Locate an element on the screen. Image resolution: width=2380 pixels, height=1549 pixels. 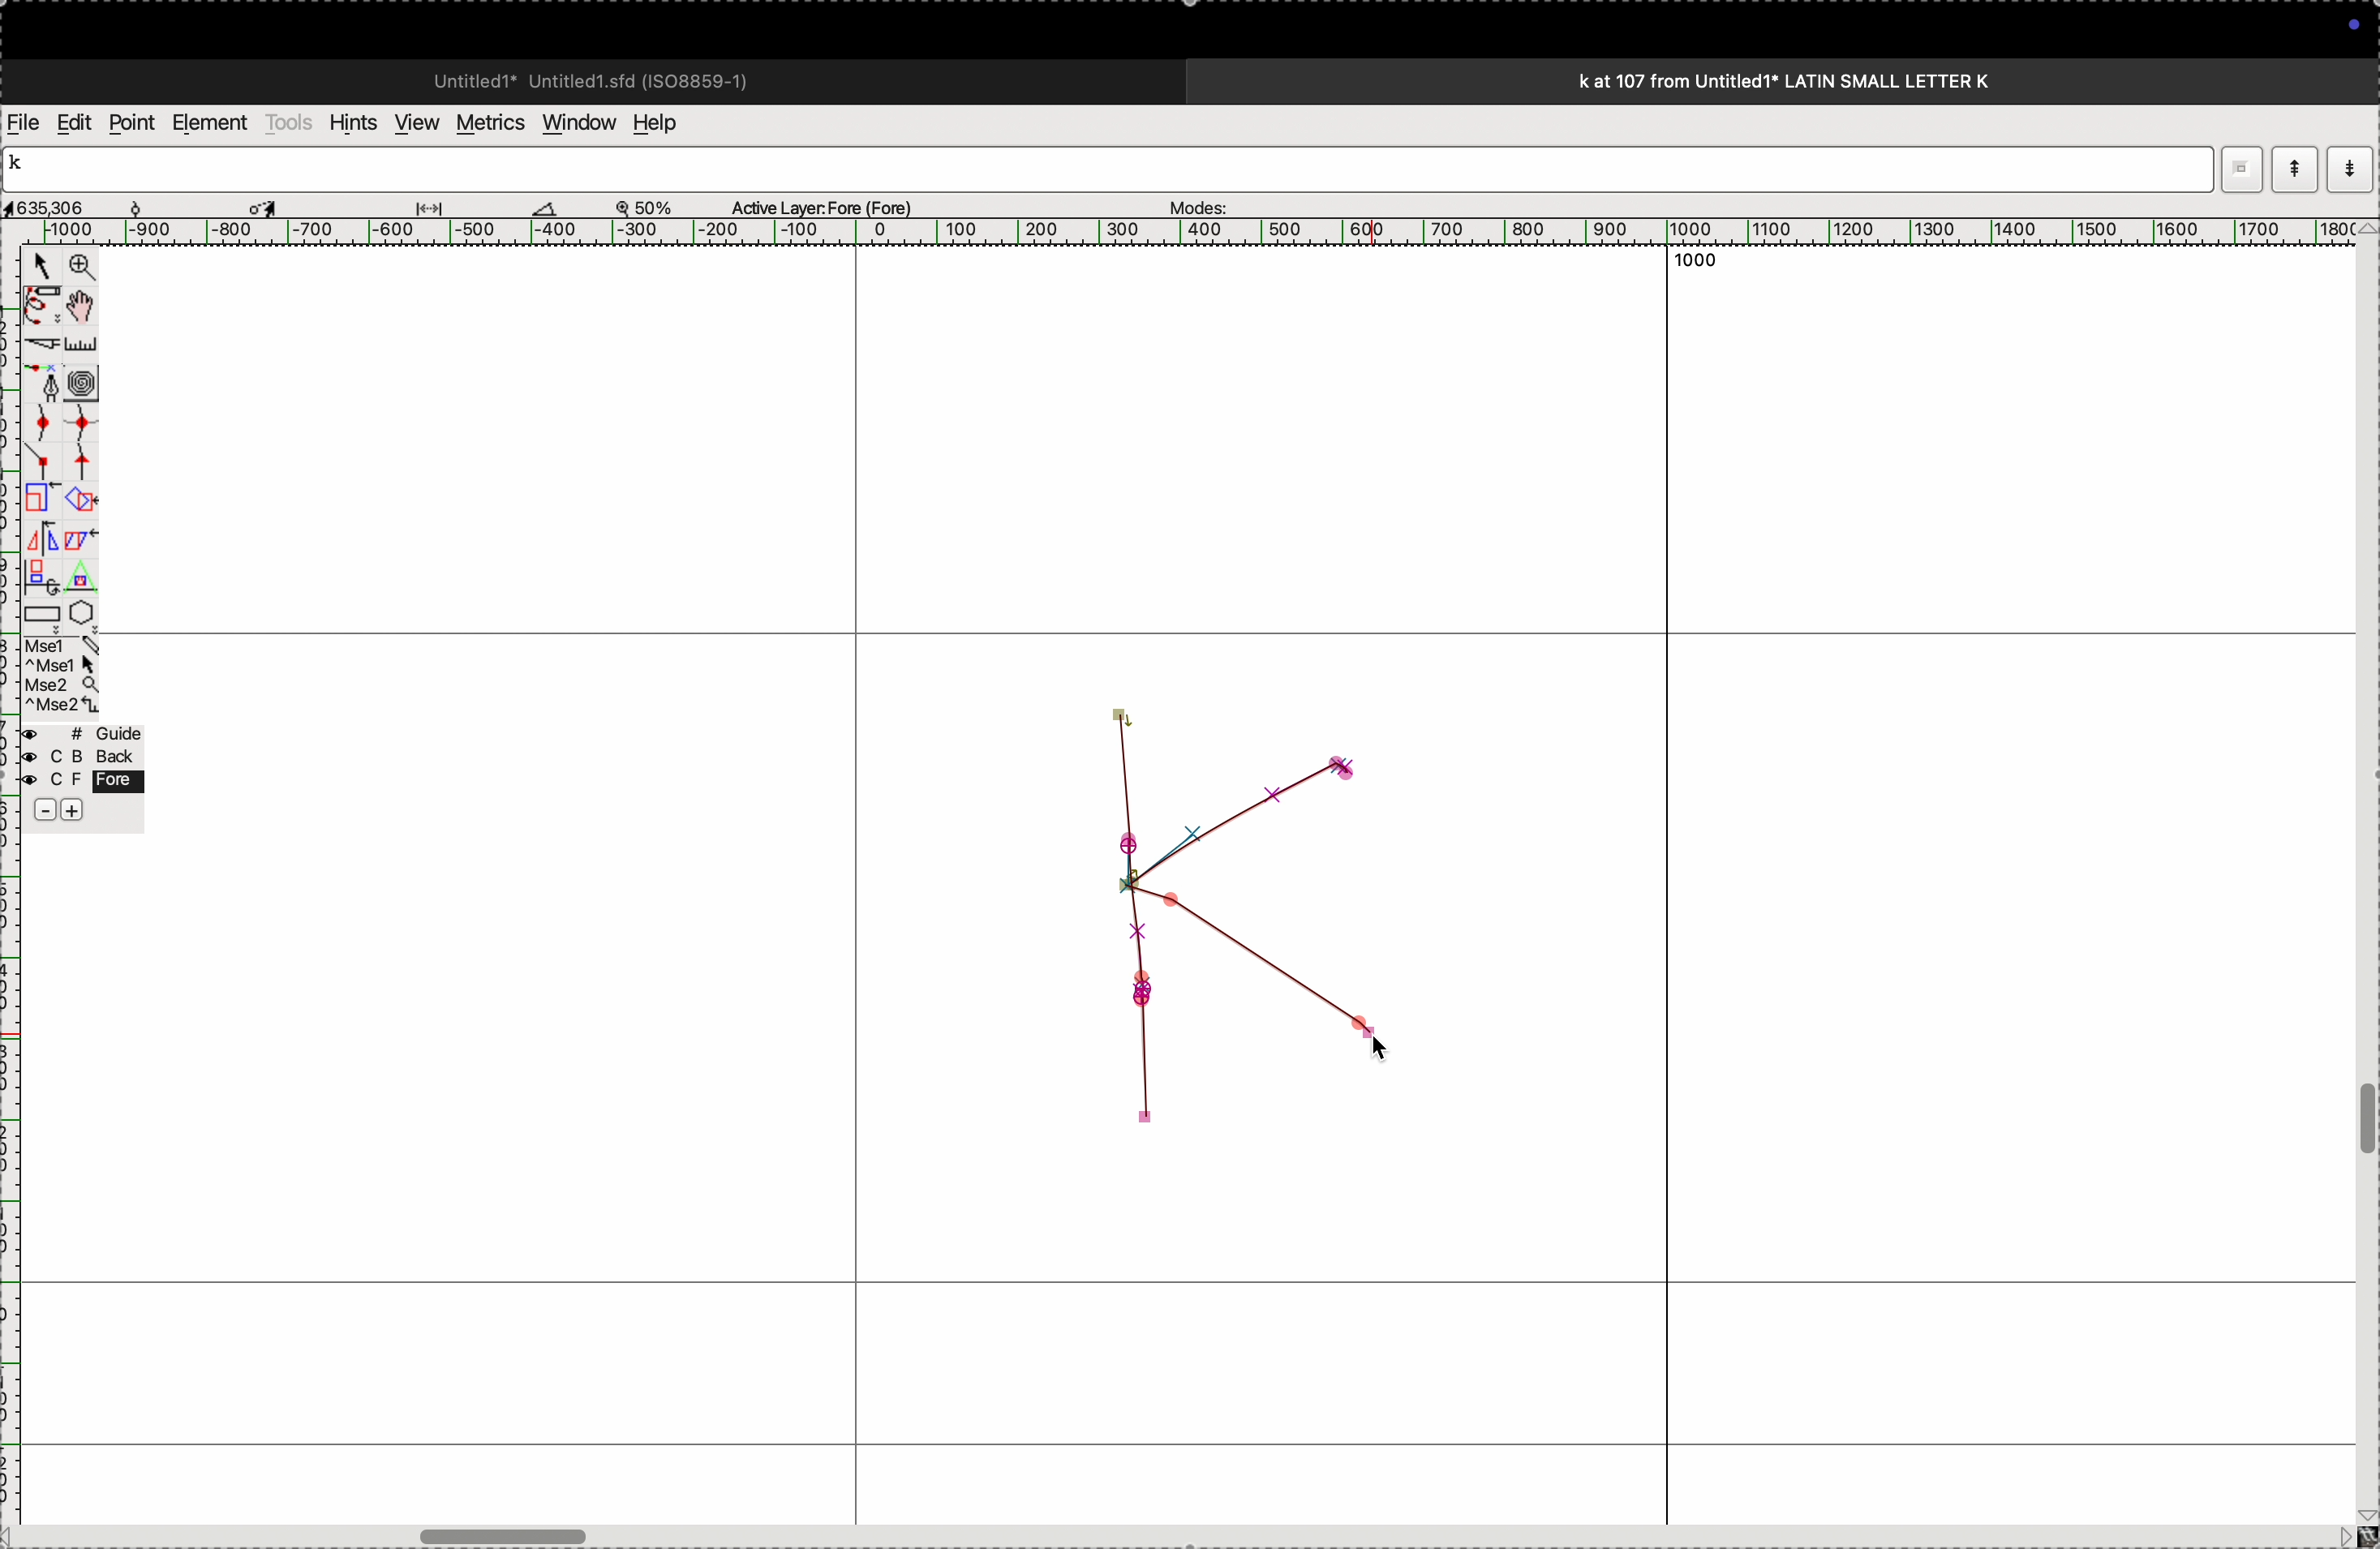
cut is located at coordinates (545, 207).